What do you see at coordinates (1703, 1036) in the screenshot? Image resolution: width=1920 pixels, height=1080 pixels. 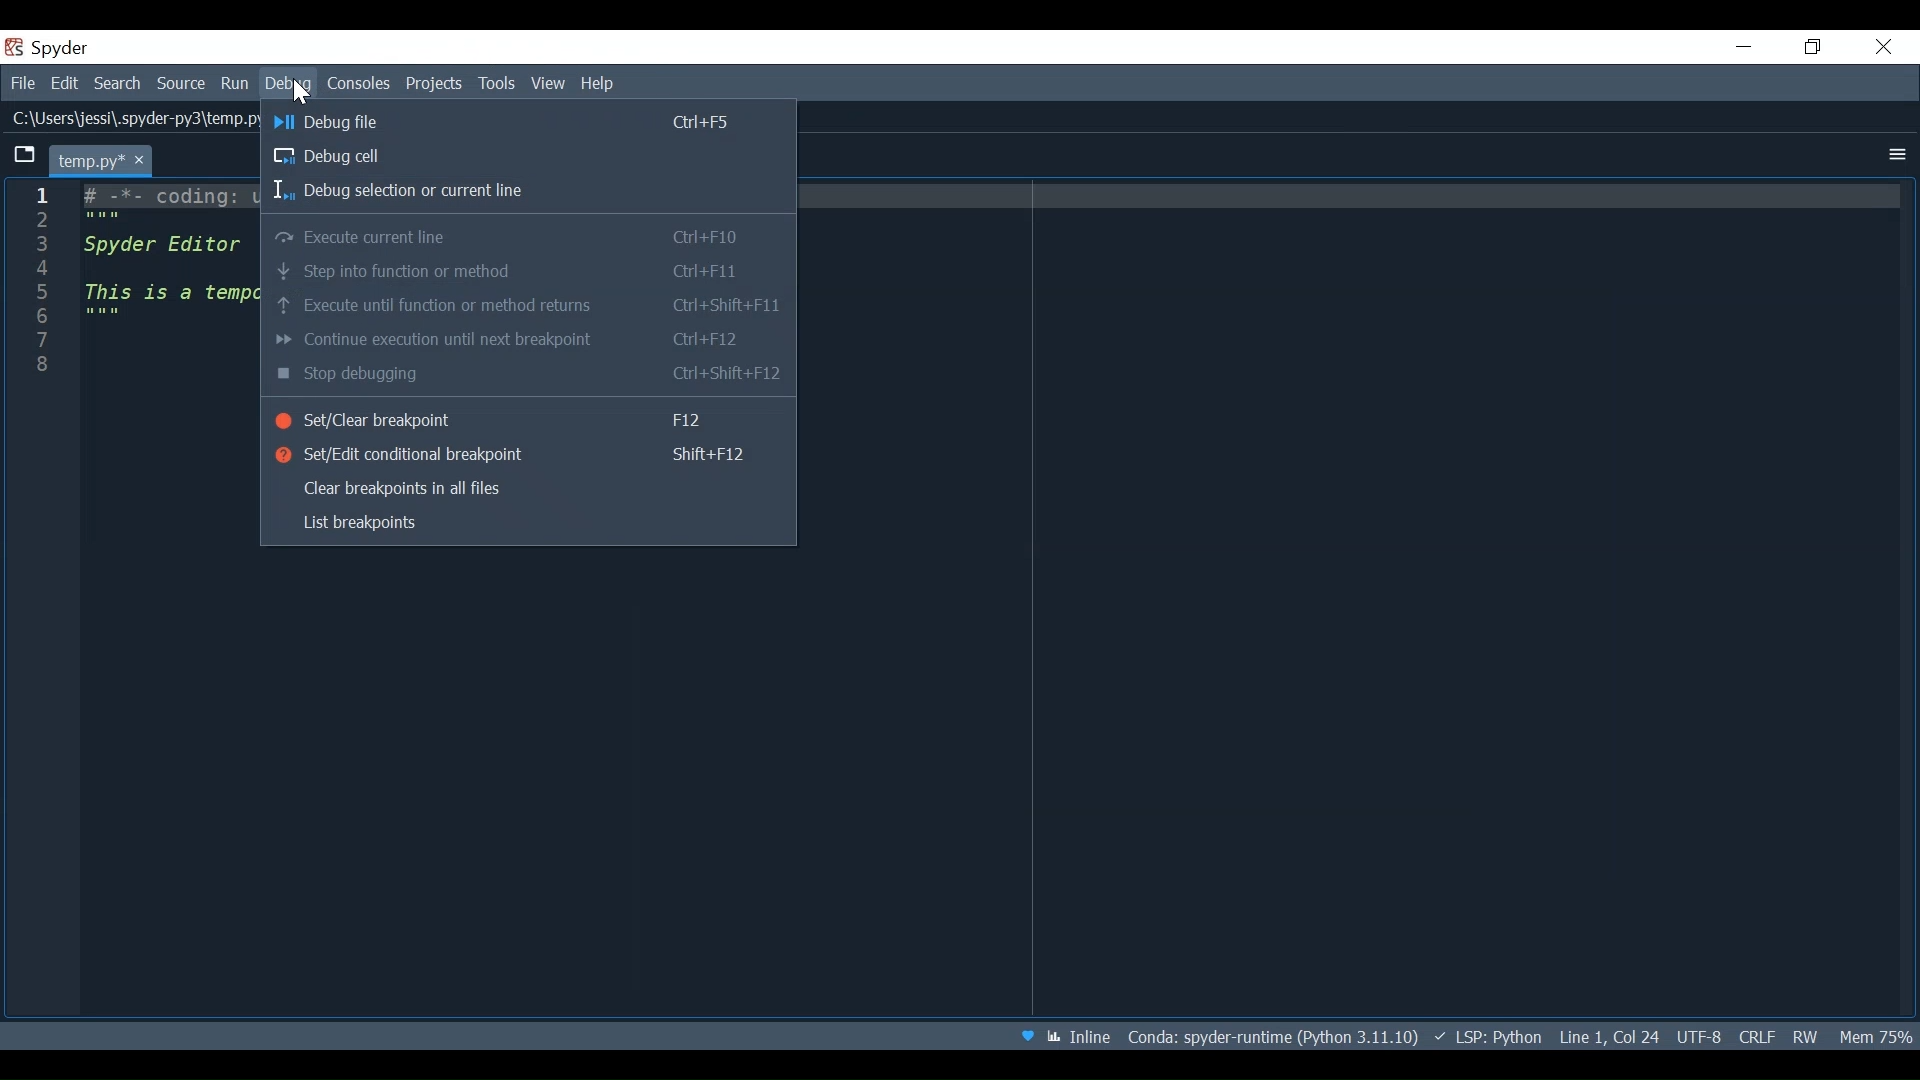 I see `File Encoding` at bounding box center [1703, 1036].